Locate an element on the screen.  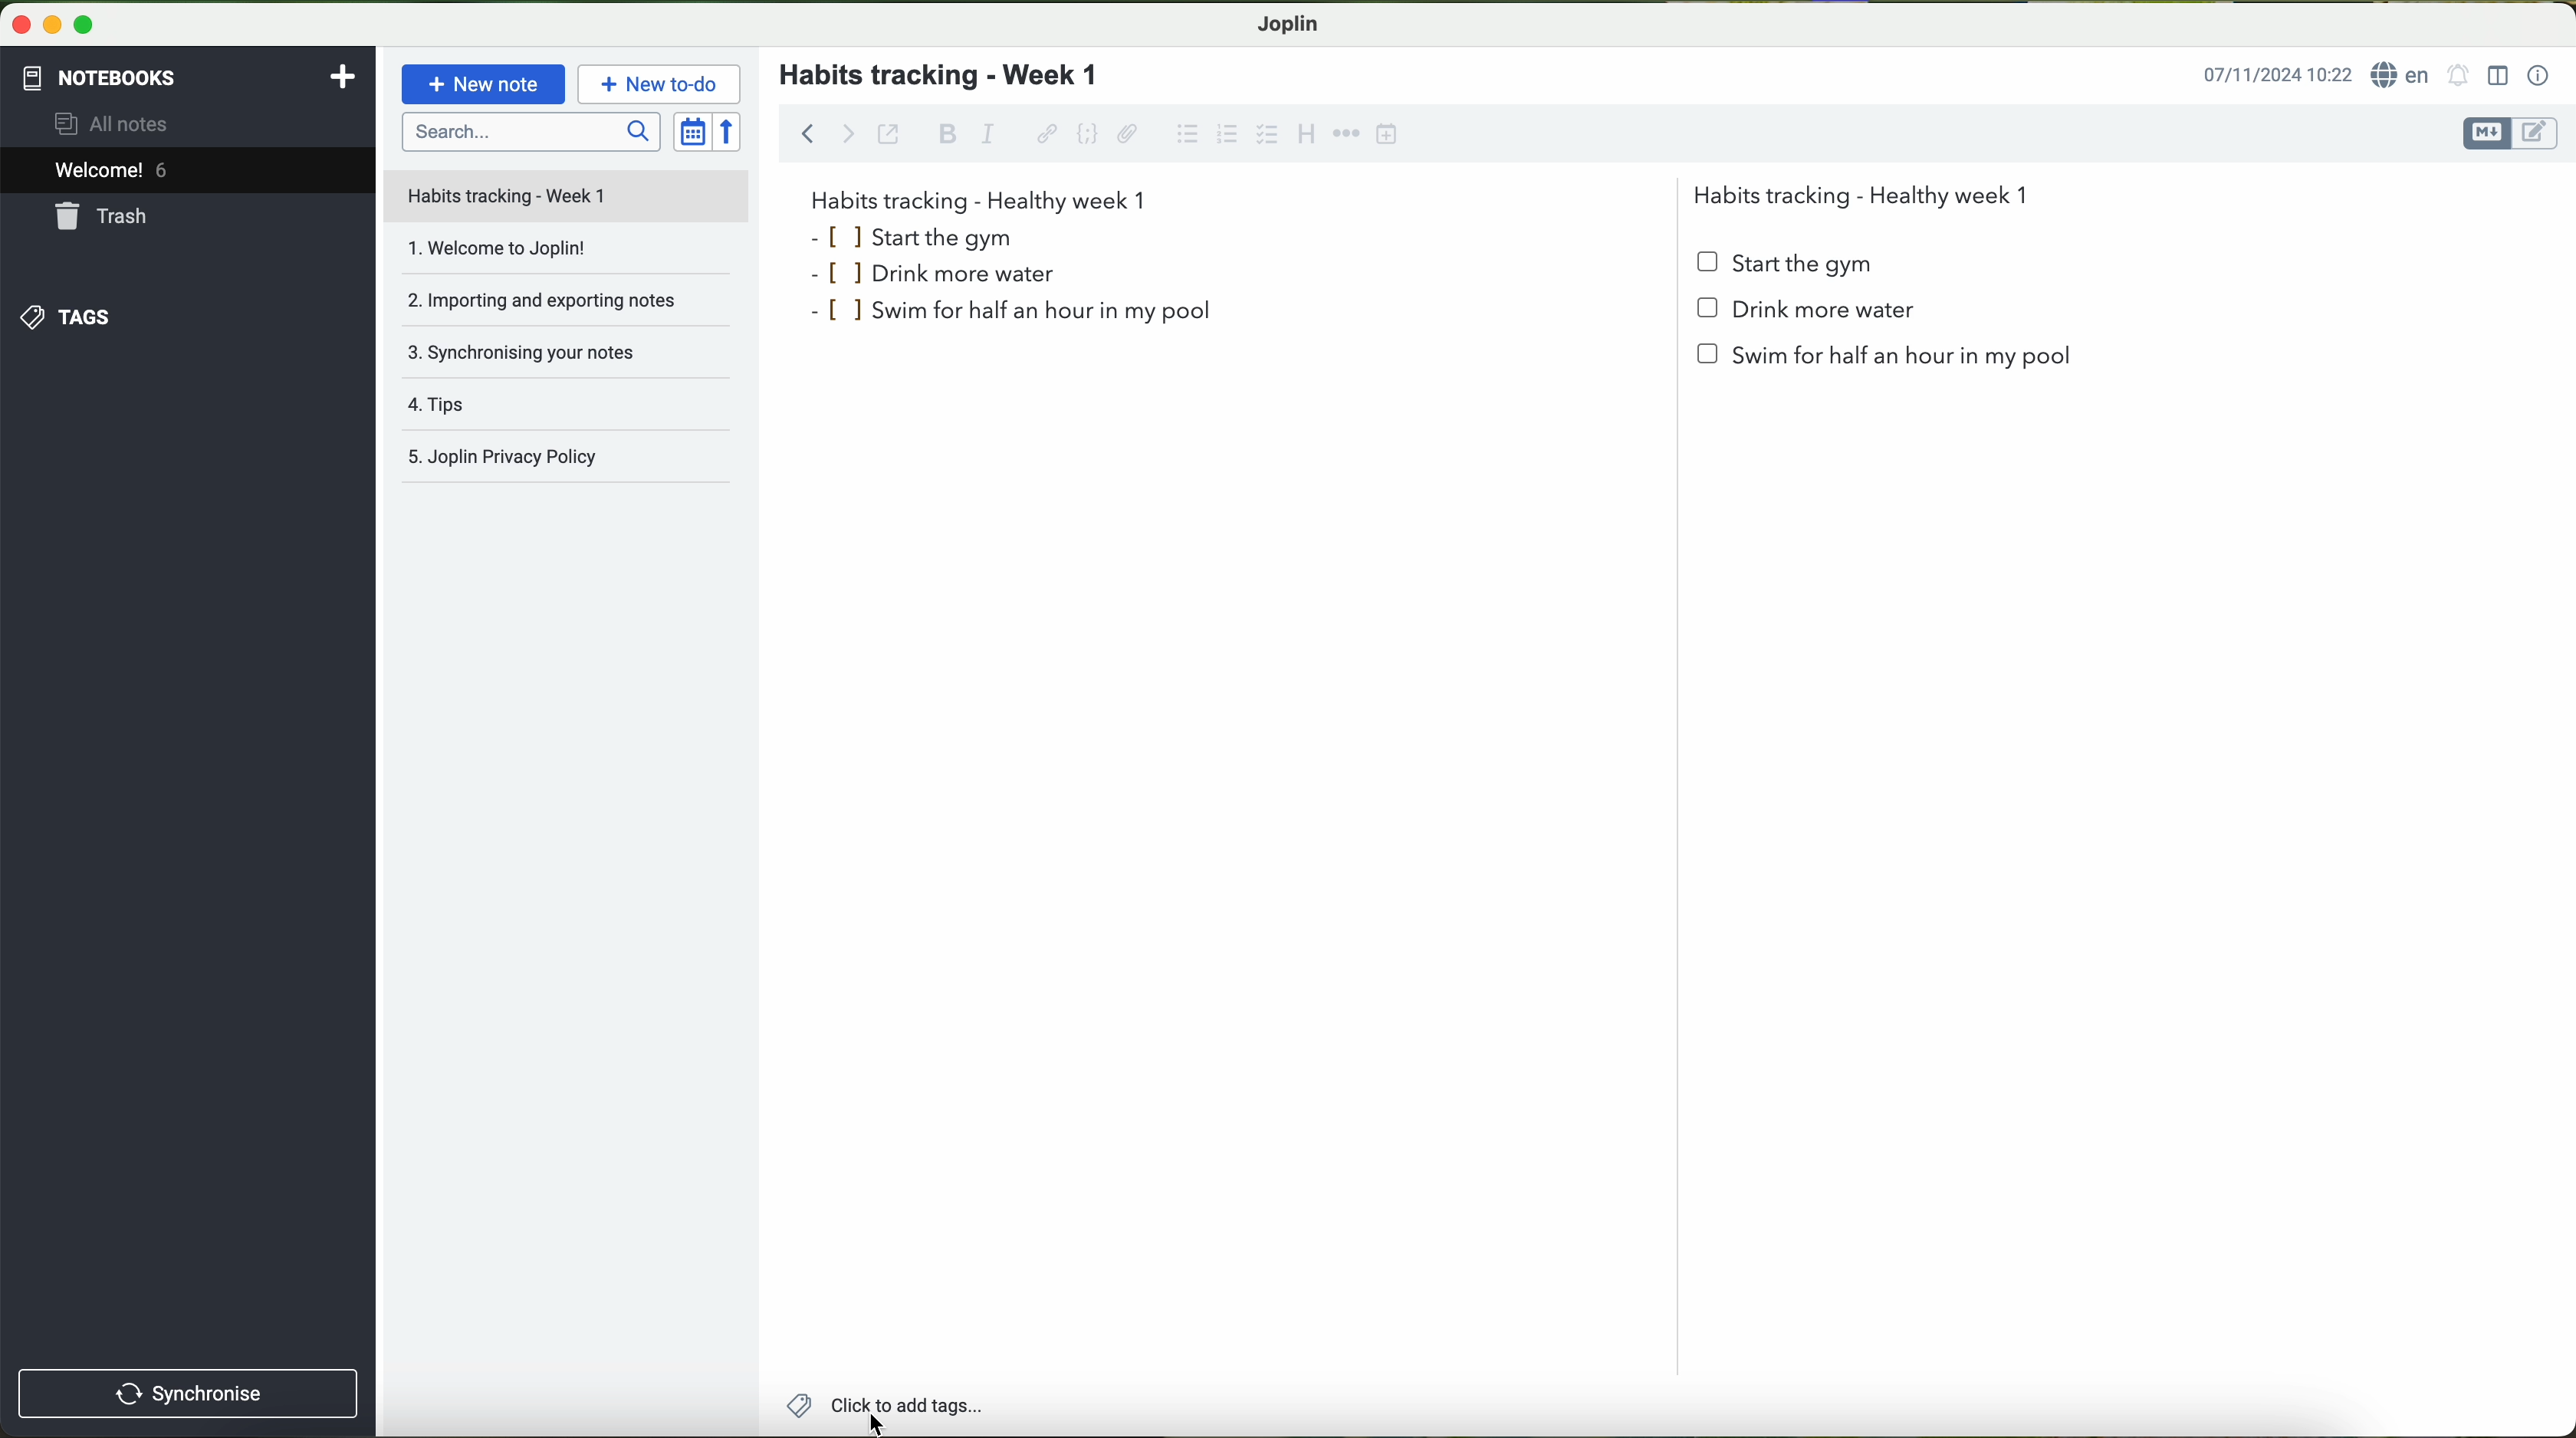
new note button is located at coordinates (484, 84).